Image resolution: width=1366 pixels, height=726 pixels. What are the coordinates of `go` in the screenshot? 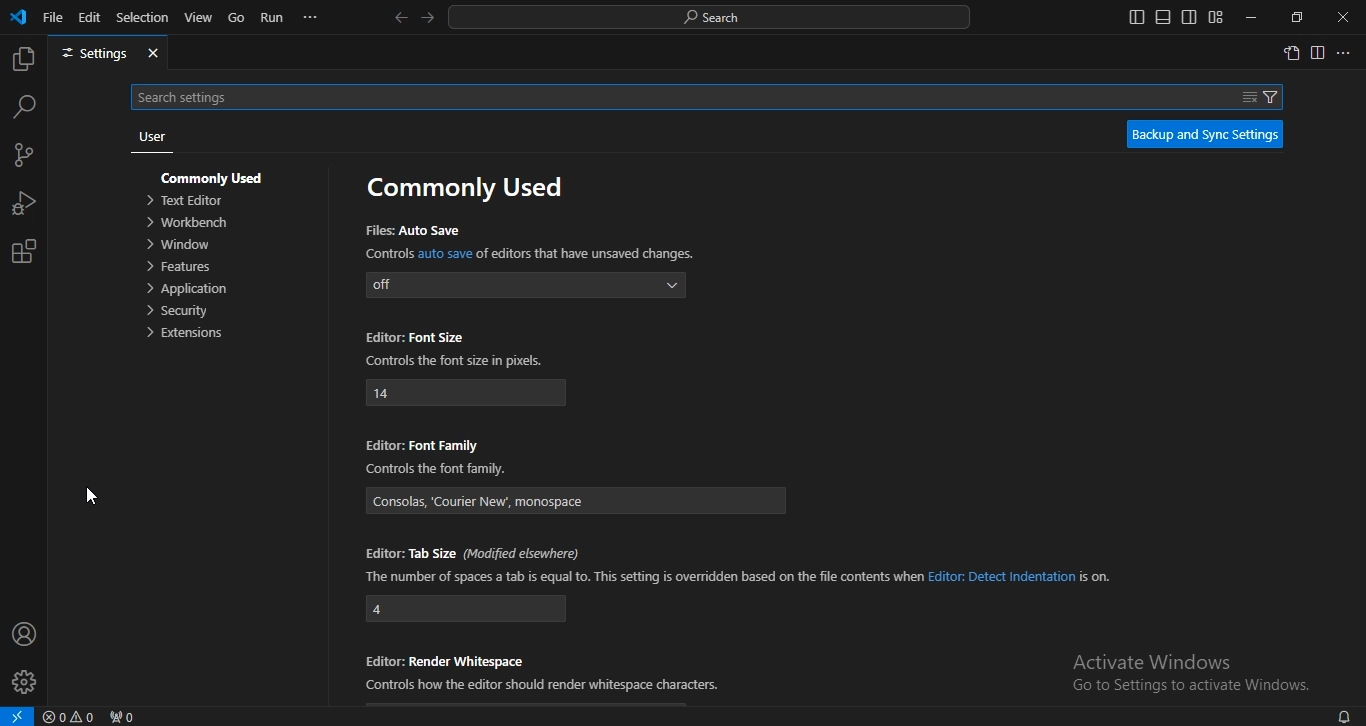 It's located at (237, 19).